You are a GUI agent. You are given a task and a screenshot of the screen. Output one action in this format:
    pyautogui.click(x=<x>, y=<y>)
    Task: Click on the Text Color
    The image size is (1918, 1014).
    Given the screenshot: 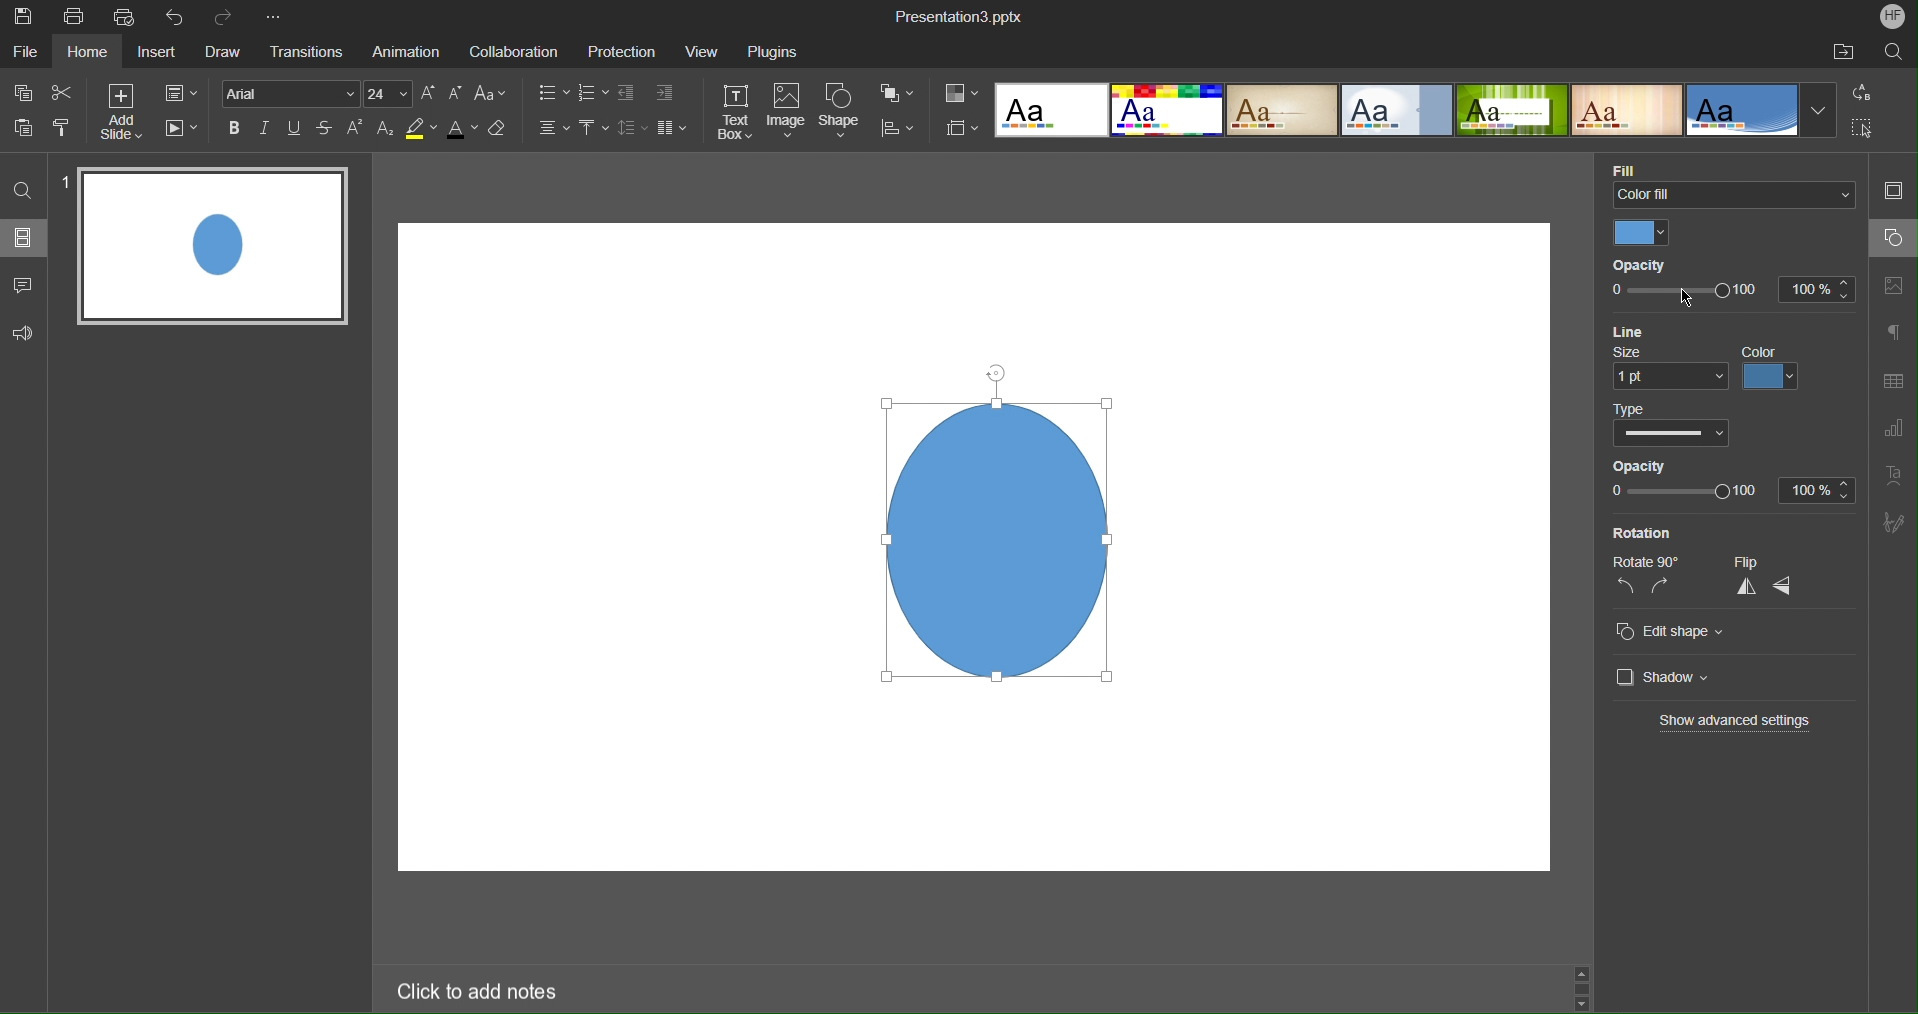 What is the action you would take?
    pyautogui.click(x=462, y=132)
    